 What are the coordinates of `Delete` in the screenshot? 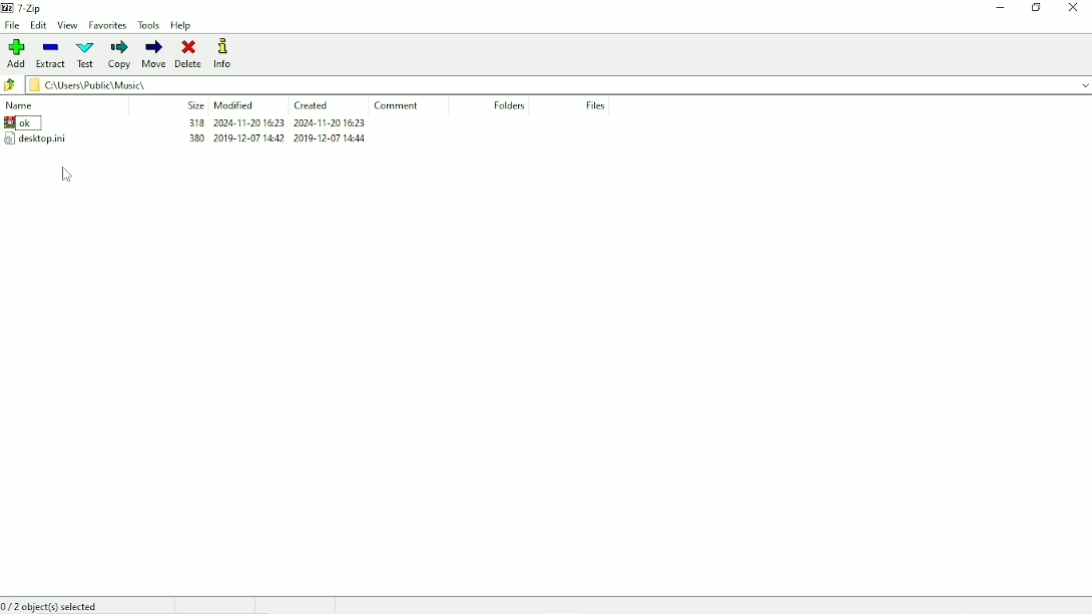 It's located at (192, 53).